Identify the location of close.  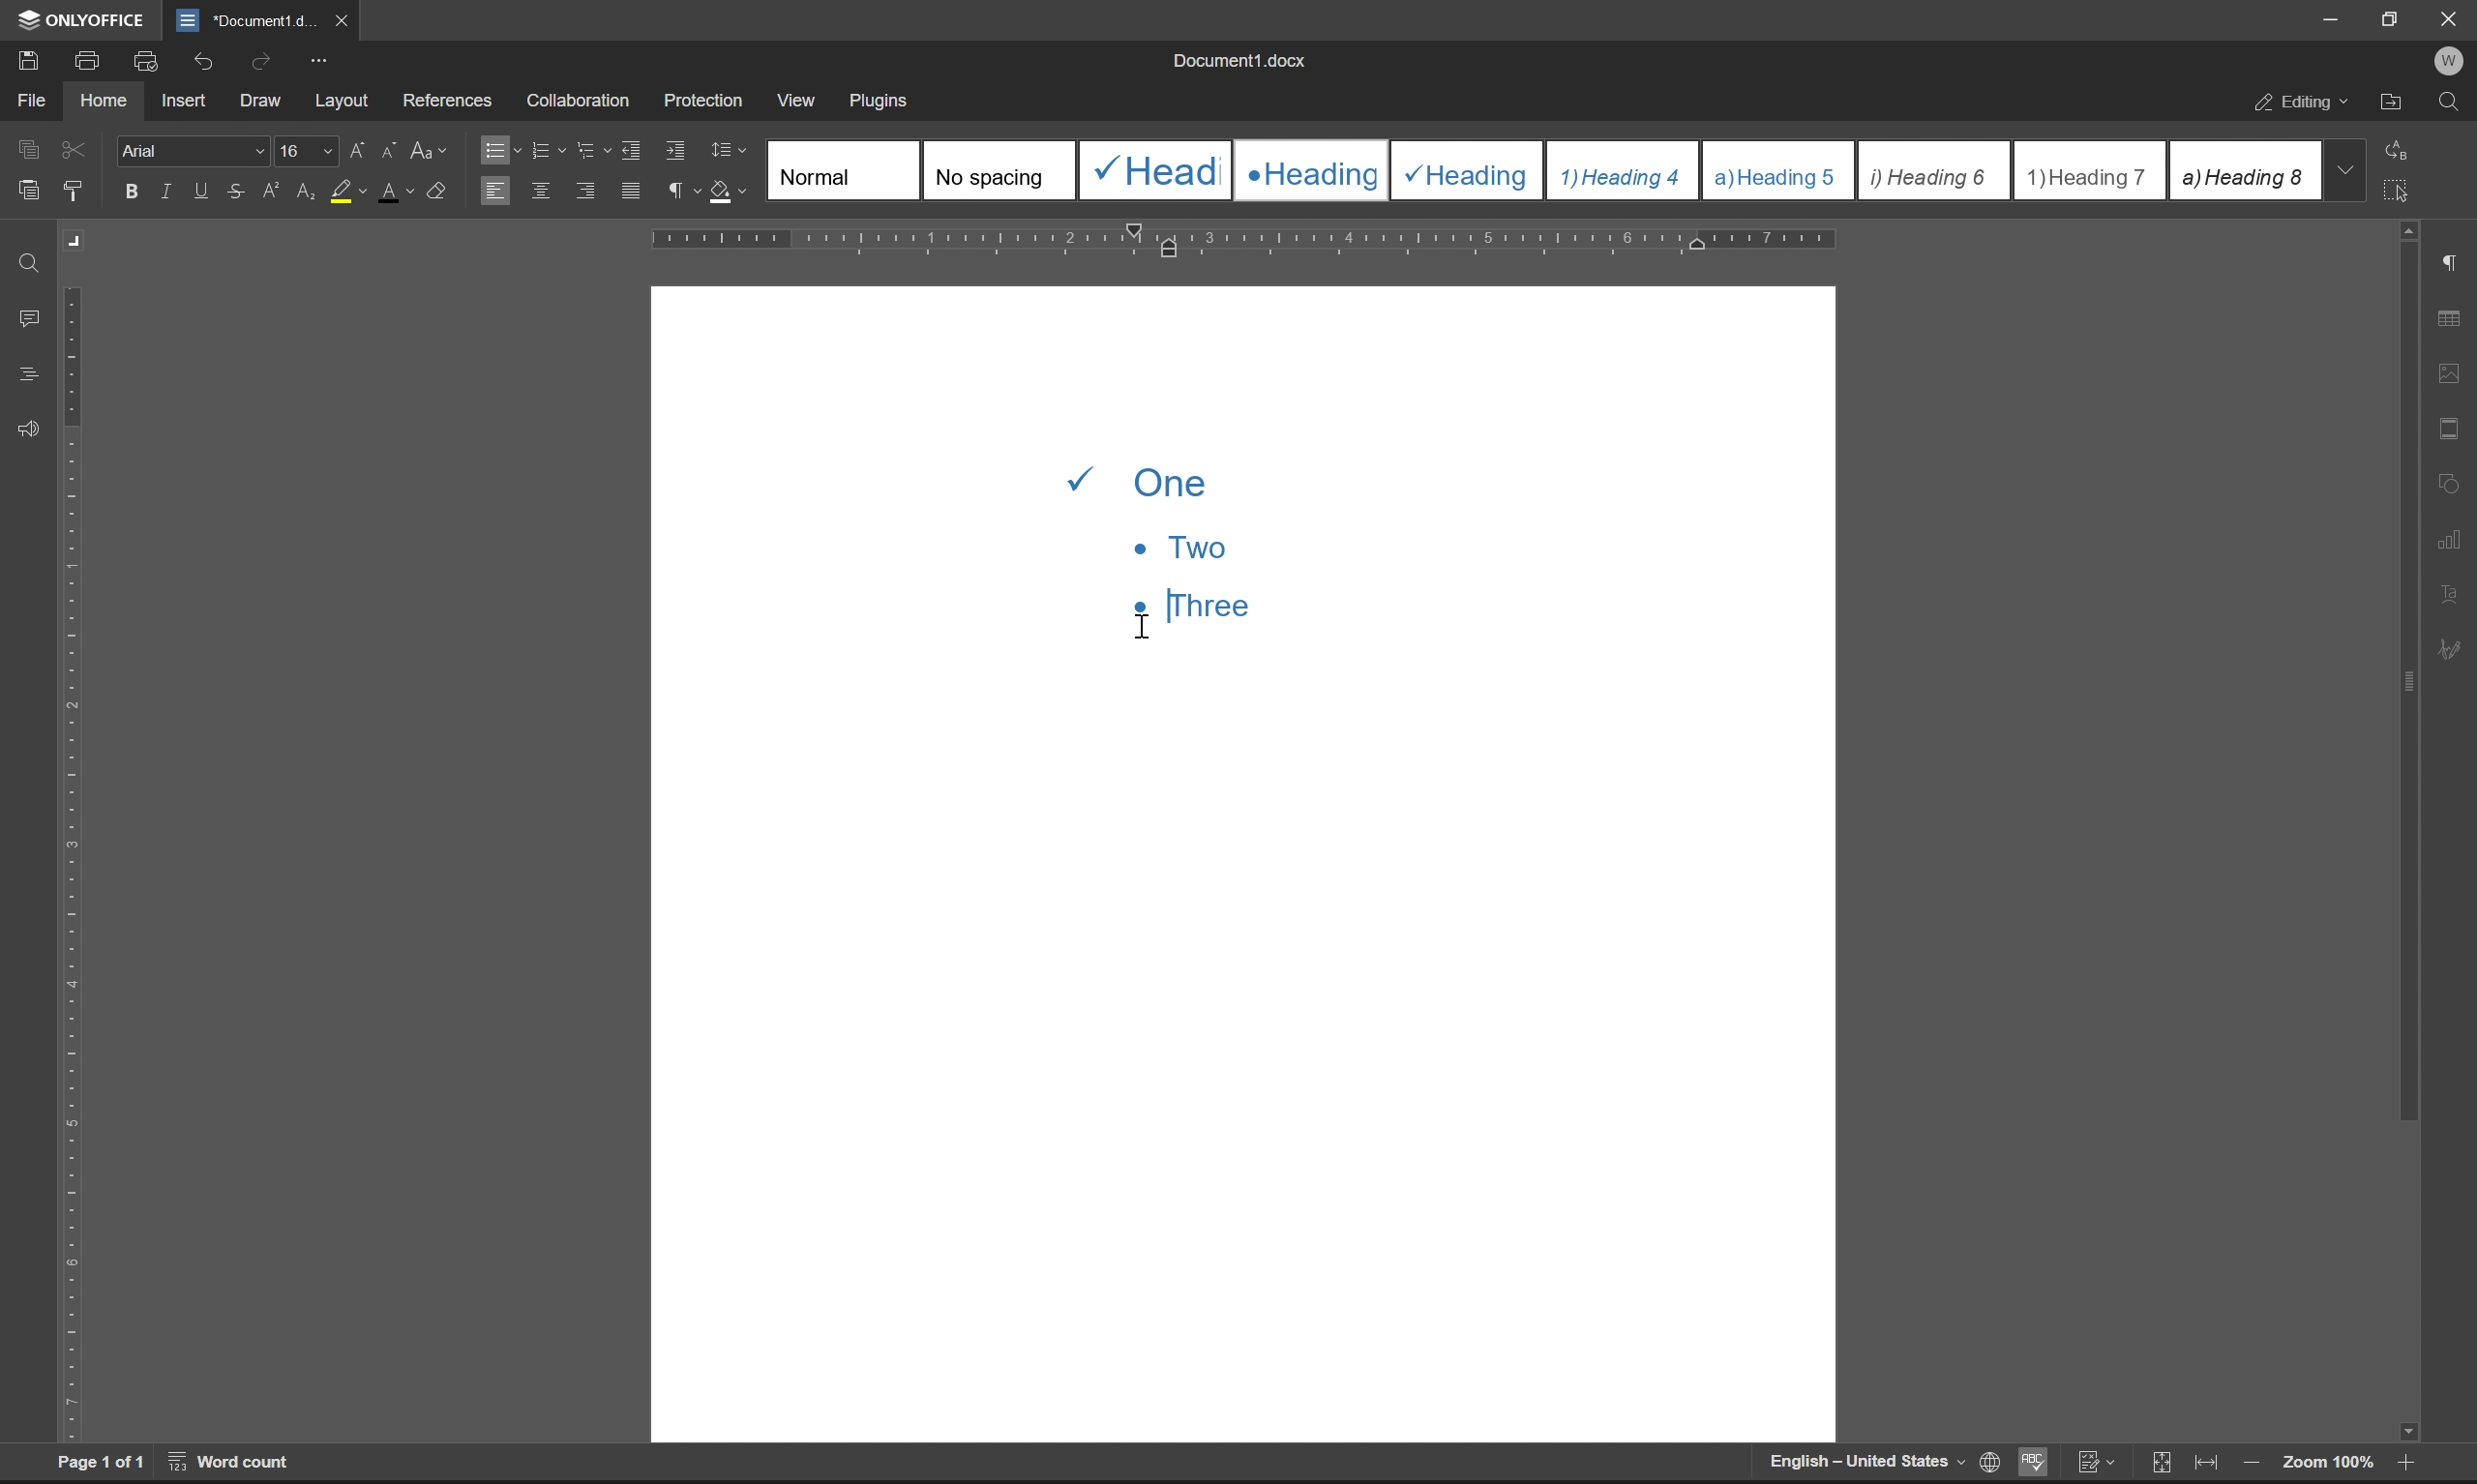
(339, 19).